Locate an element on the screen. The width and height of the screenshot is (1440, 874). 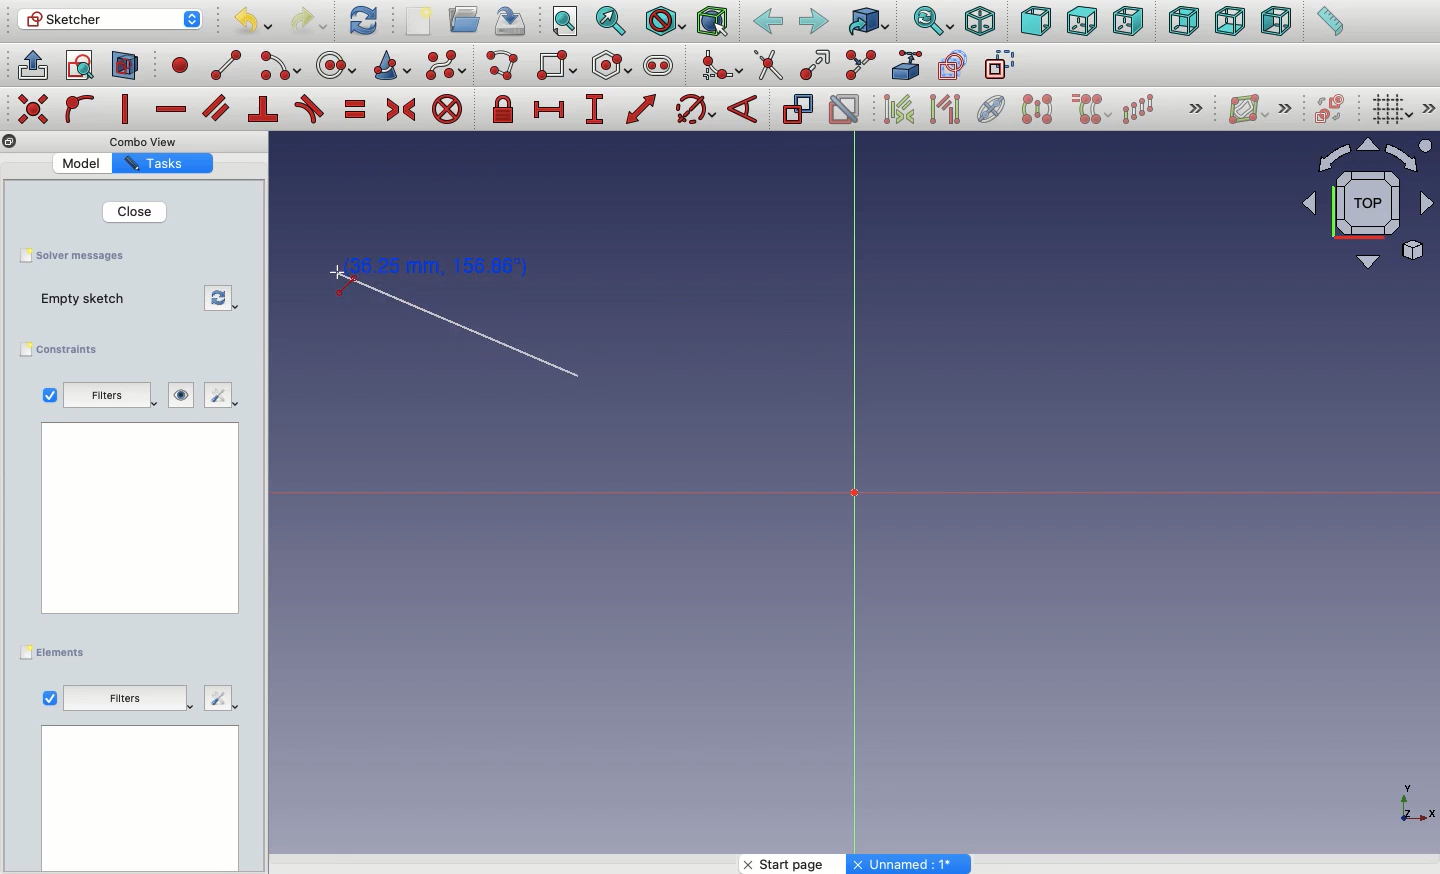
Split edge is located at coordinates (862, 64).